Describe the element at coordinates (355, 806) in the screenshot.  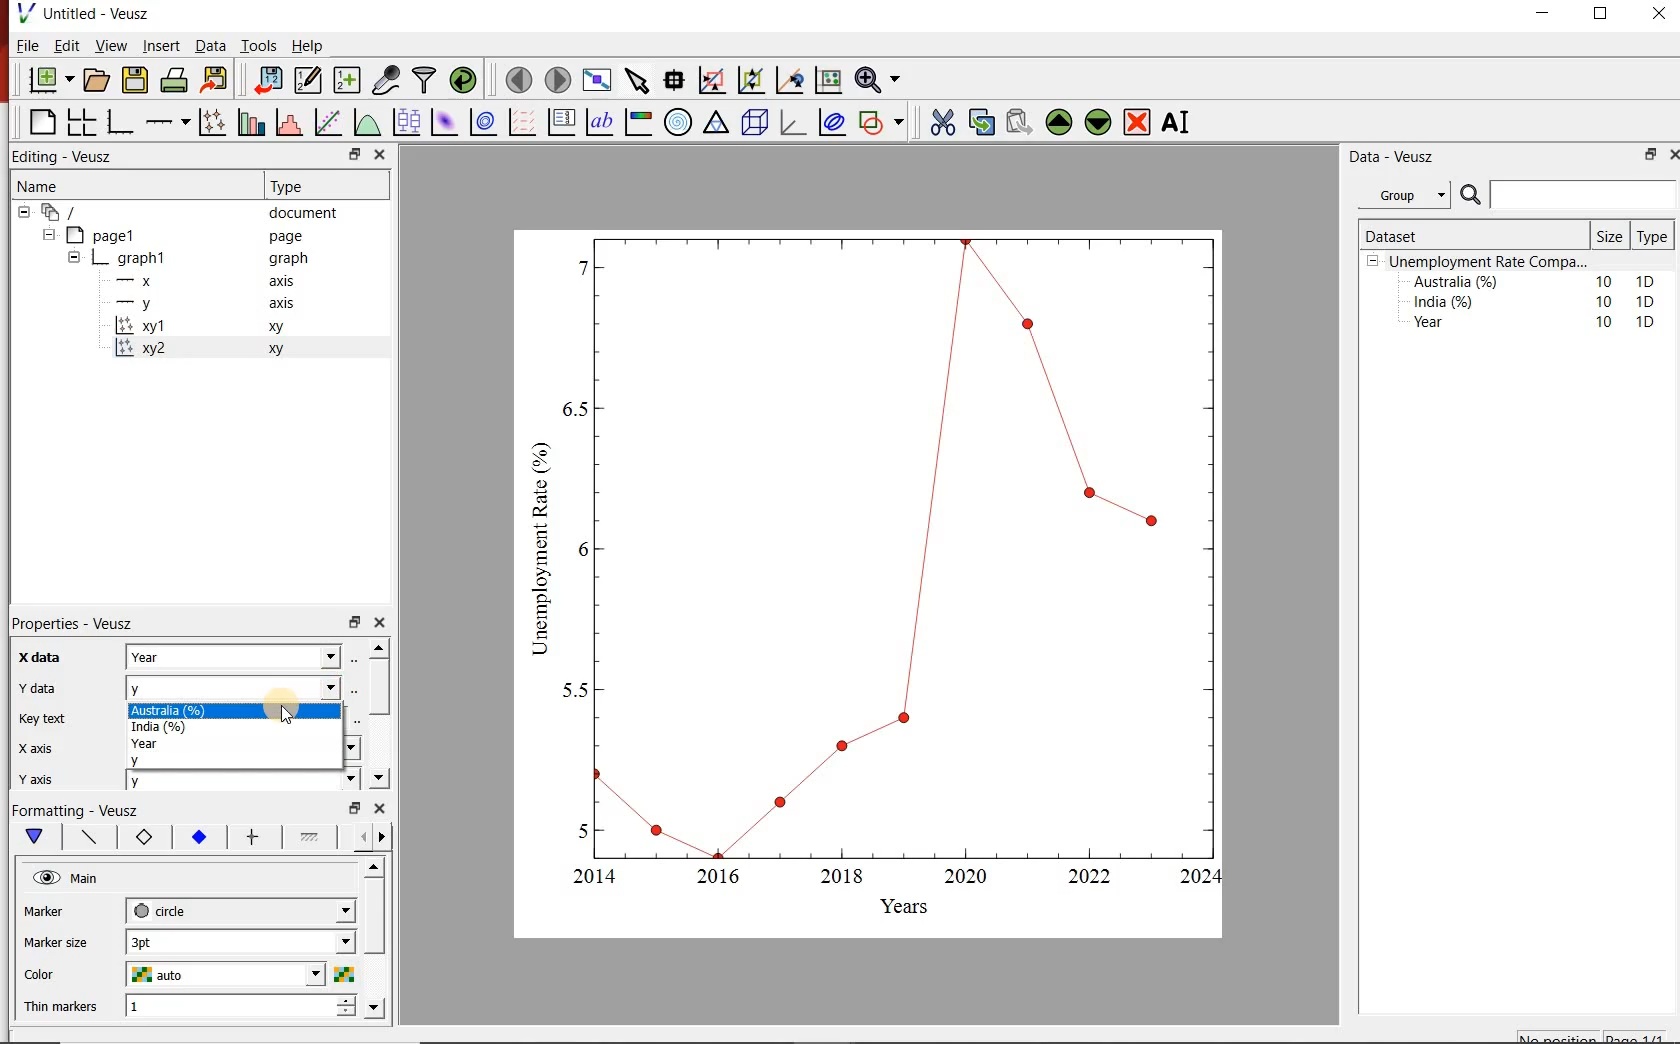
I see `minimise` at that location.